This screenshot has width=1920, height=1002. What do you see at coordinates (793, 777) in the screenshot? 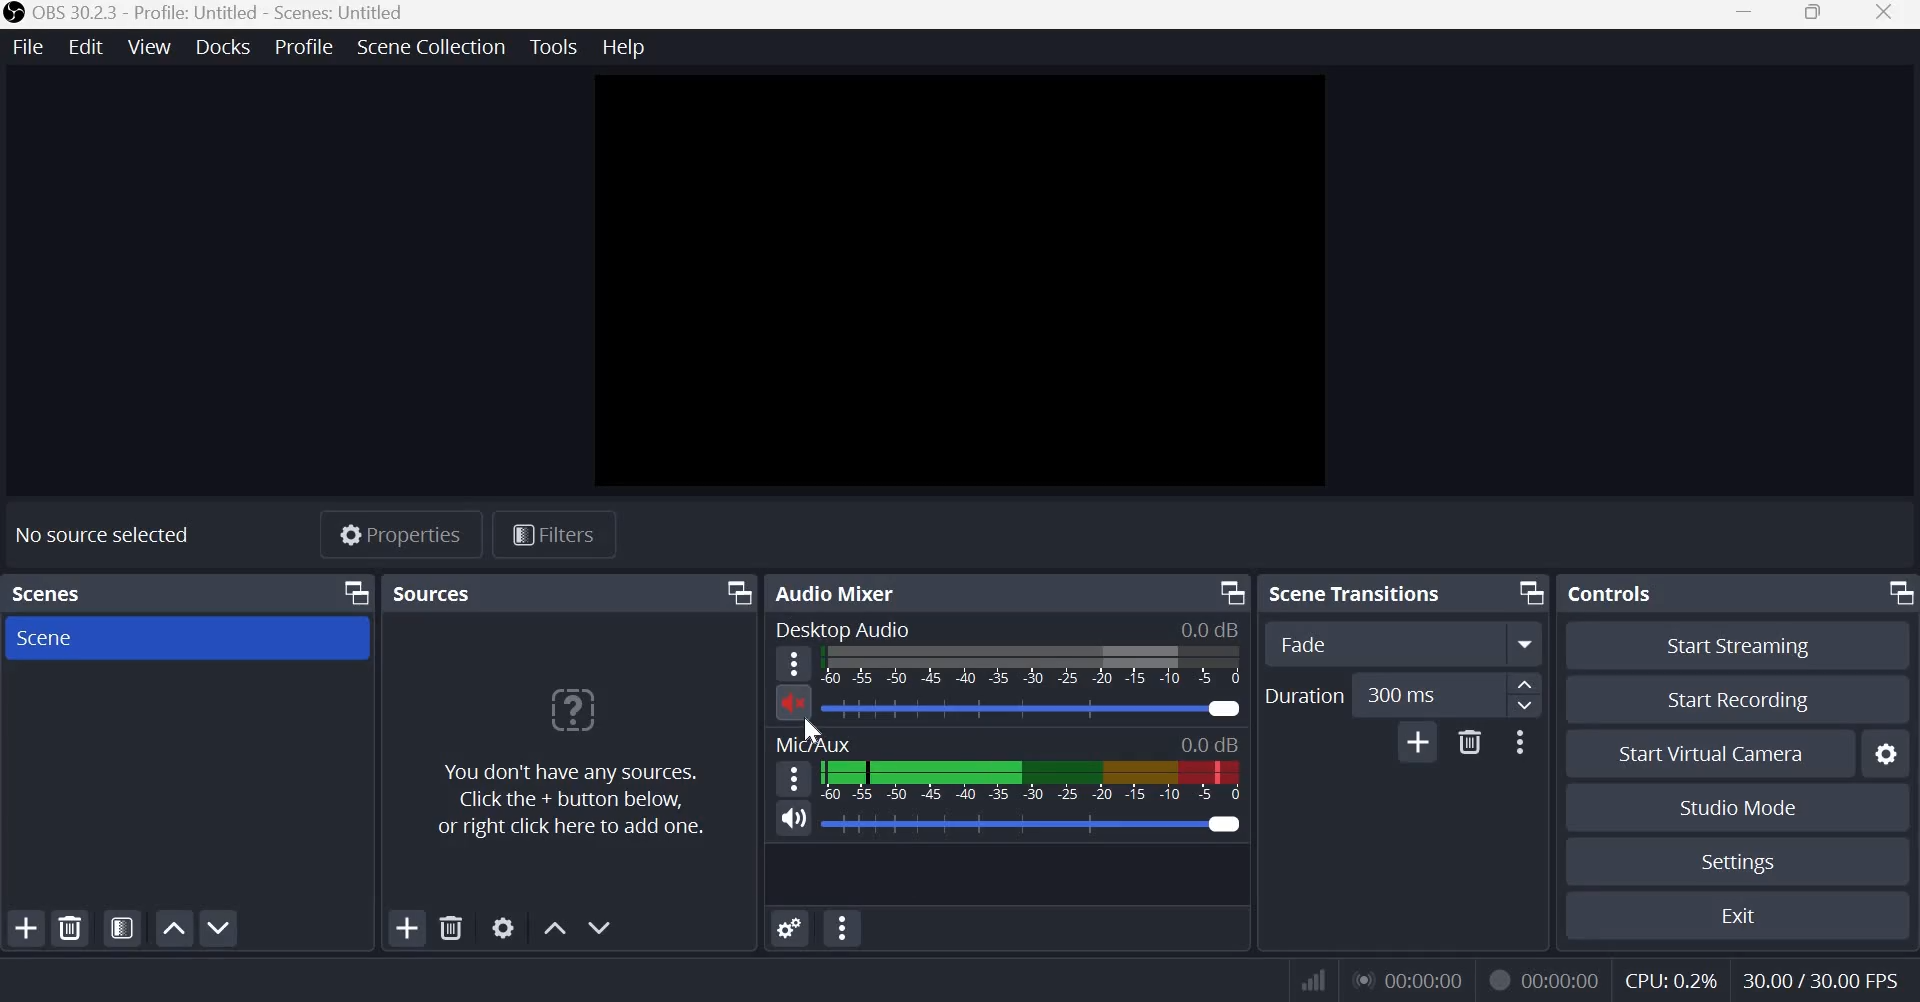
I see `hamburger menu` at bounding box center [793, 777].